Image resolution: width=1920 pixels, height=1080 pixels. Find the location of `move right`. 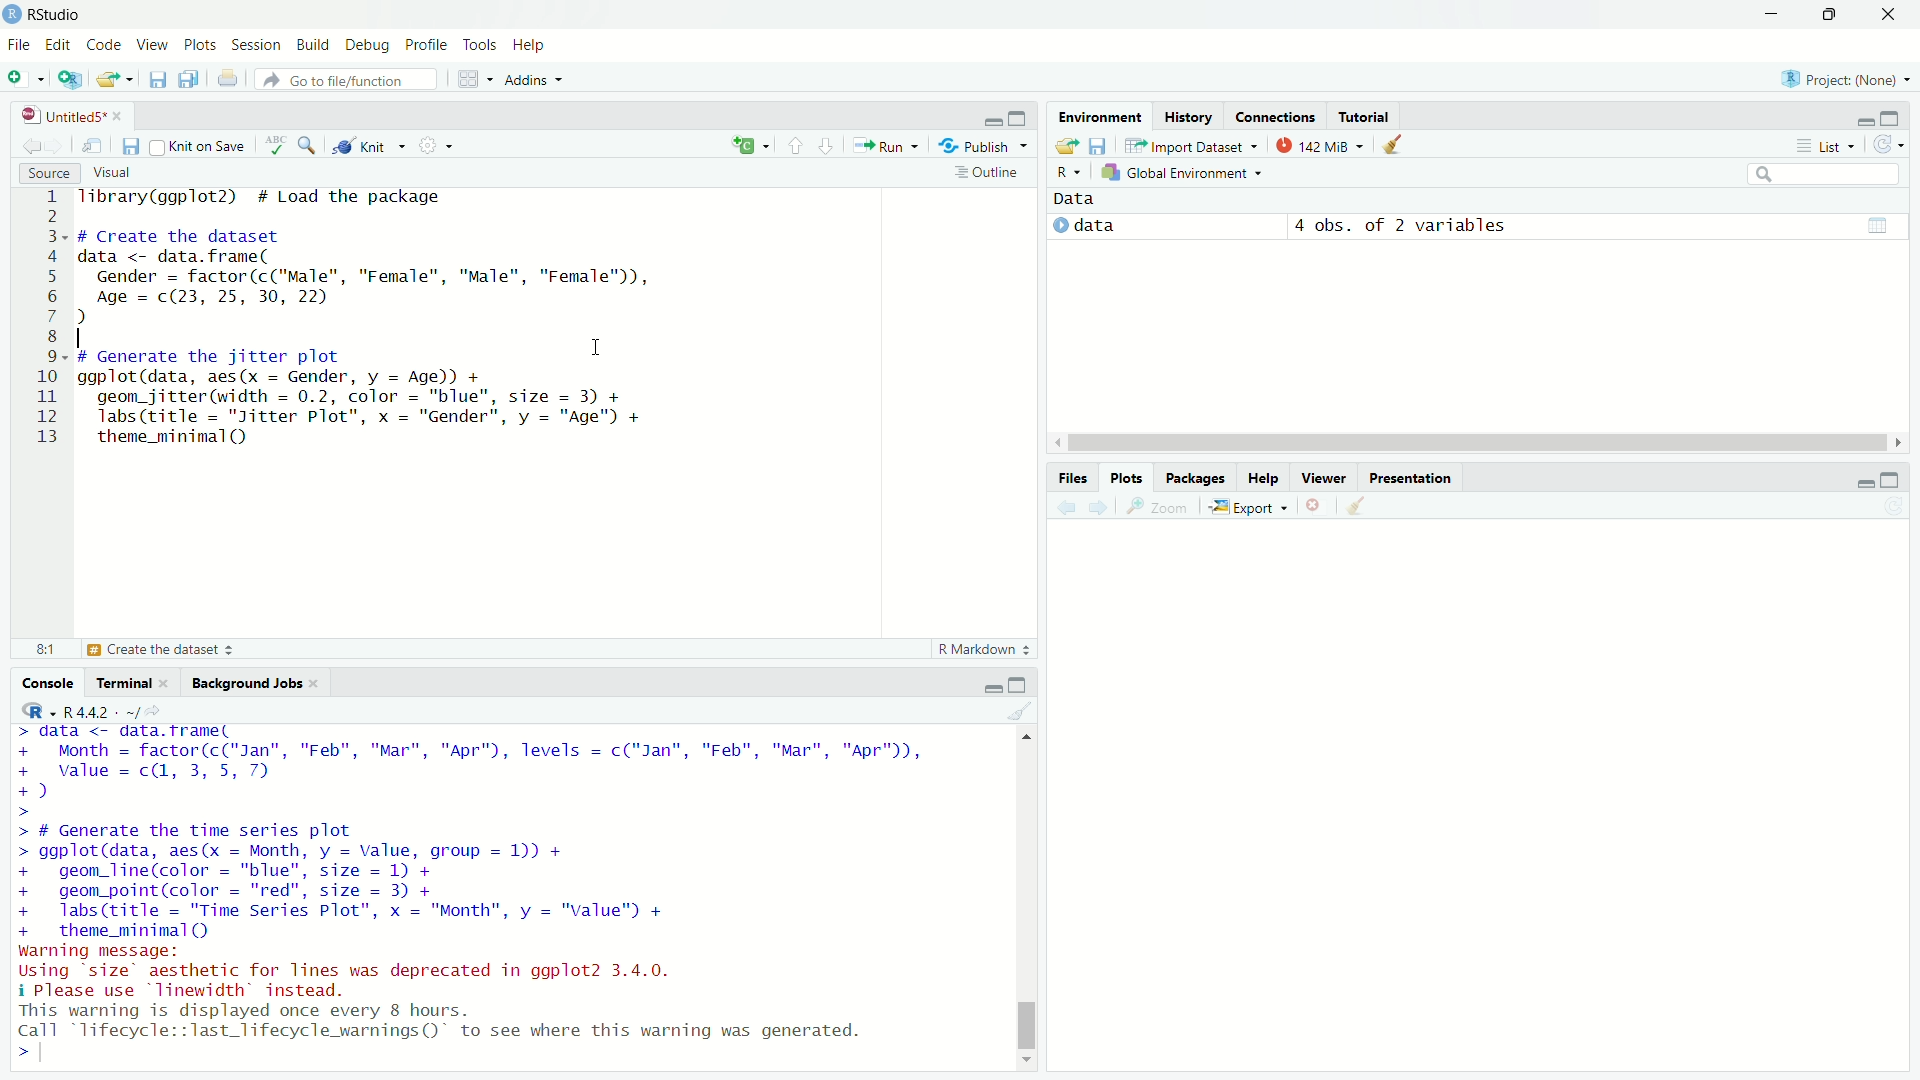

move right is located at coordinates (1898, 442).